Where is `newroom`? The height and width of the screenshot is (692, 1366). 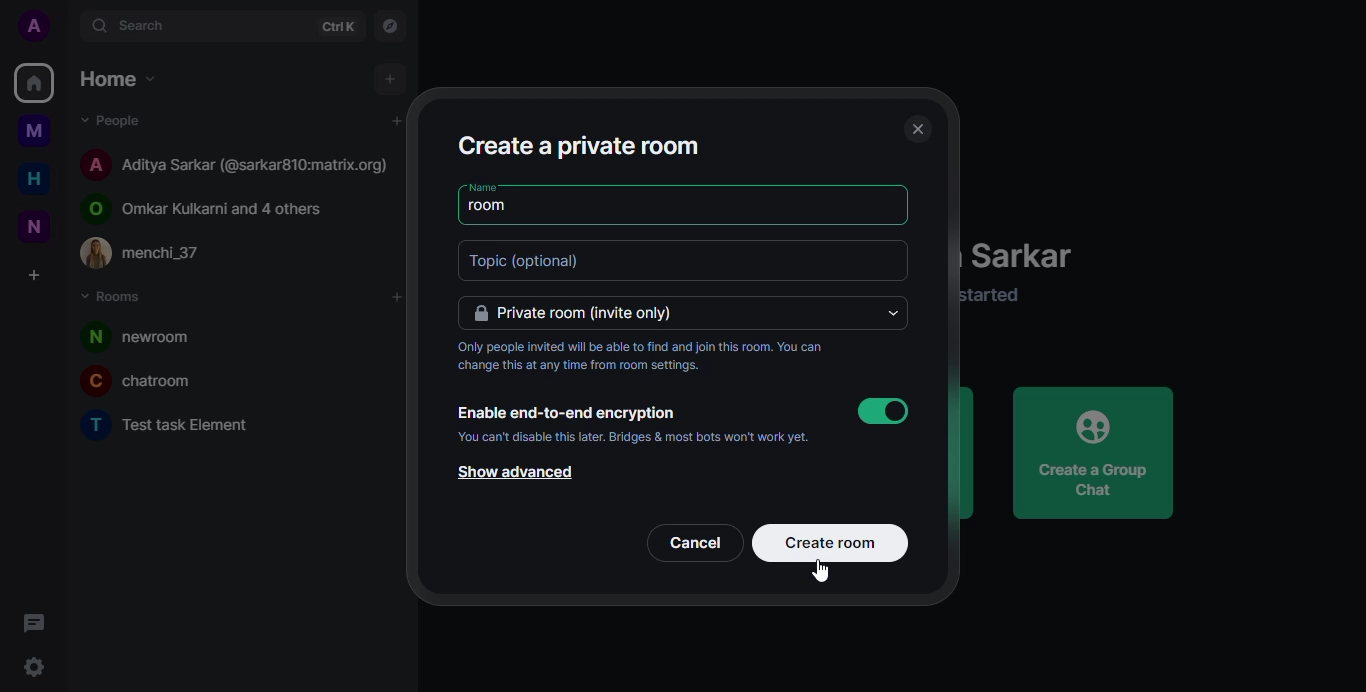
newroom is located at coordinates (151, 335).